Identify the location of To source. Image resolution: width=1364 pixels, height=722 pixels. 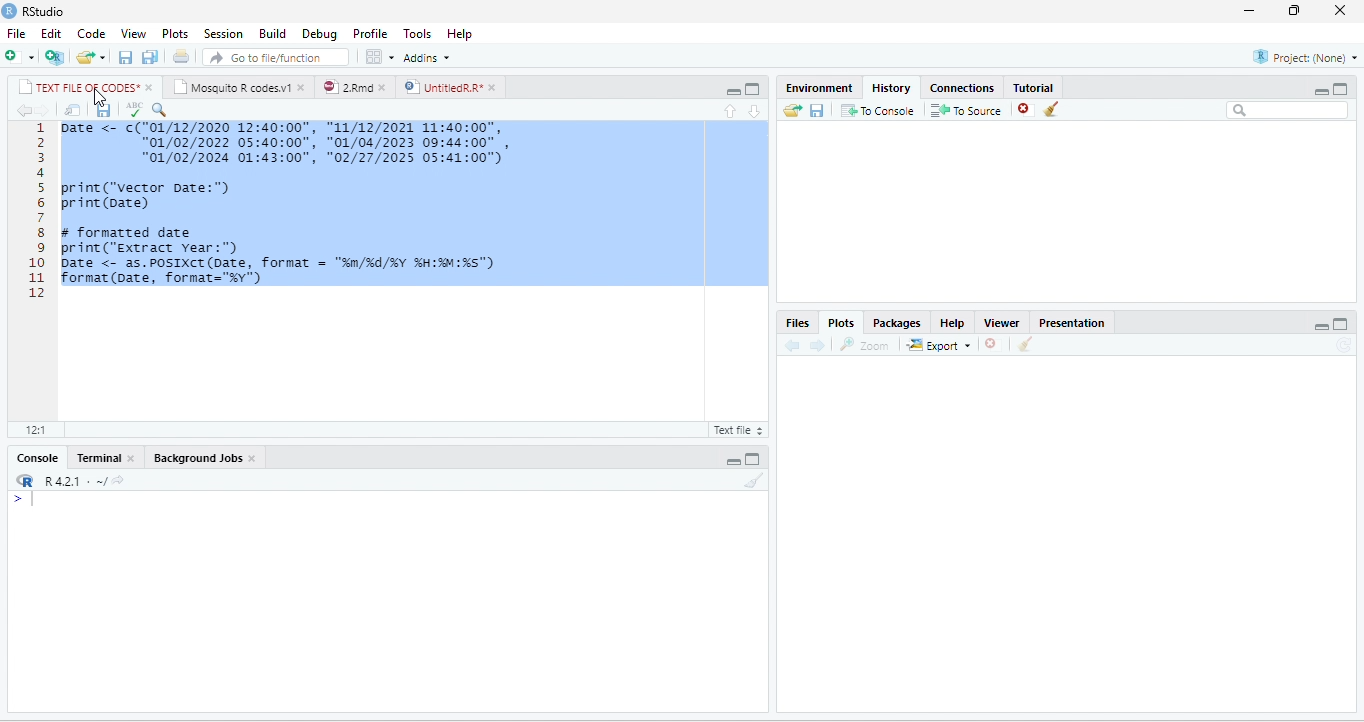
(964, 109).